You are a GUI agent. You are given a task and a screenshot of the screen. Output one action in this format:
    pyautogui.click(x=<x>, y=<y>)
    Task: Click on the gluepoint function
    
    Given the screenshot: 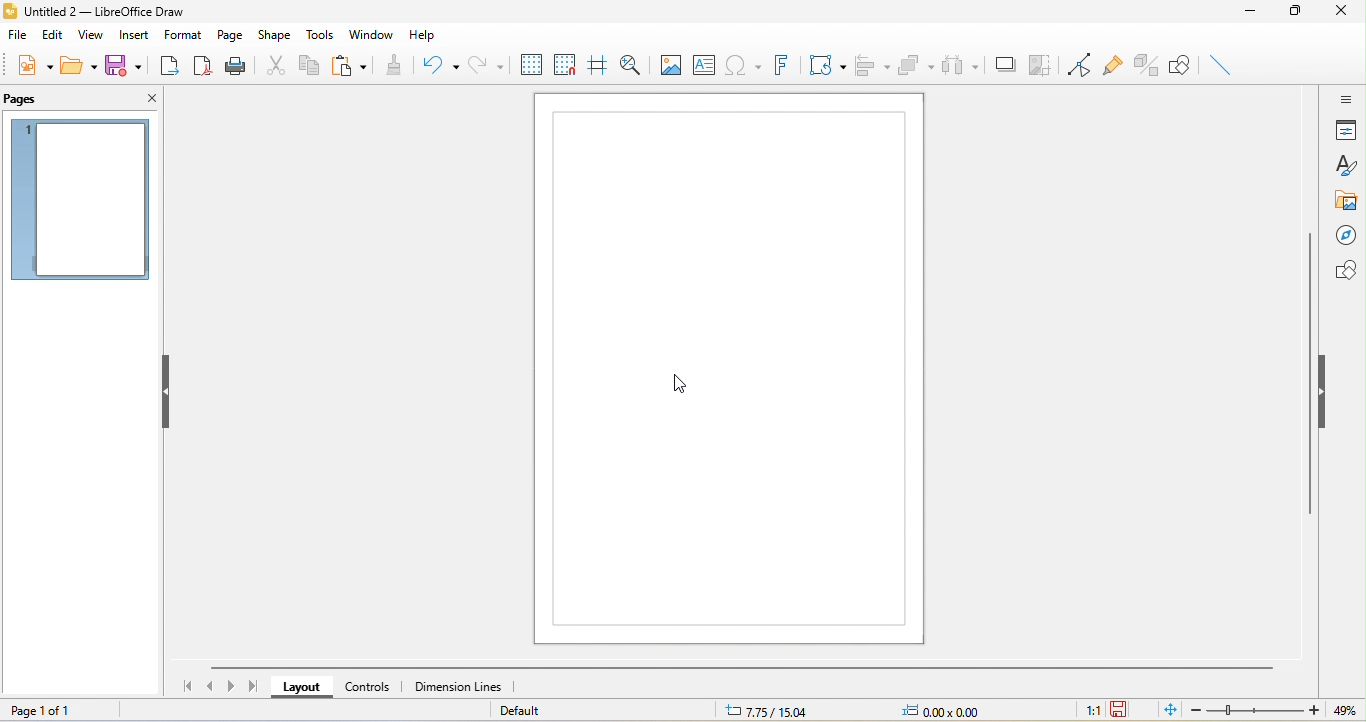 What is the action you would take?
    pyautogui.click(x=1112, y=66)
    